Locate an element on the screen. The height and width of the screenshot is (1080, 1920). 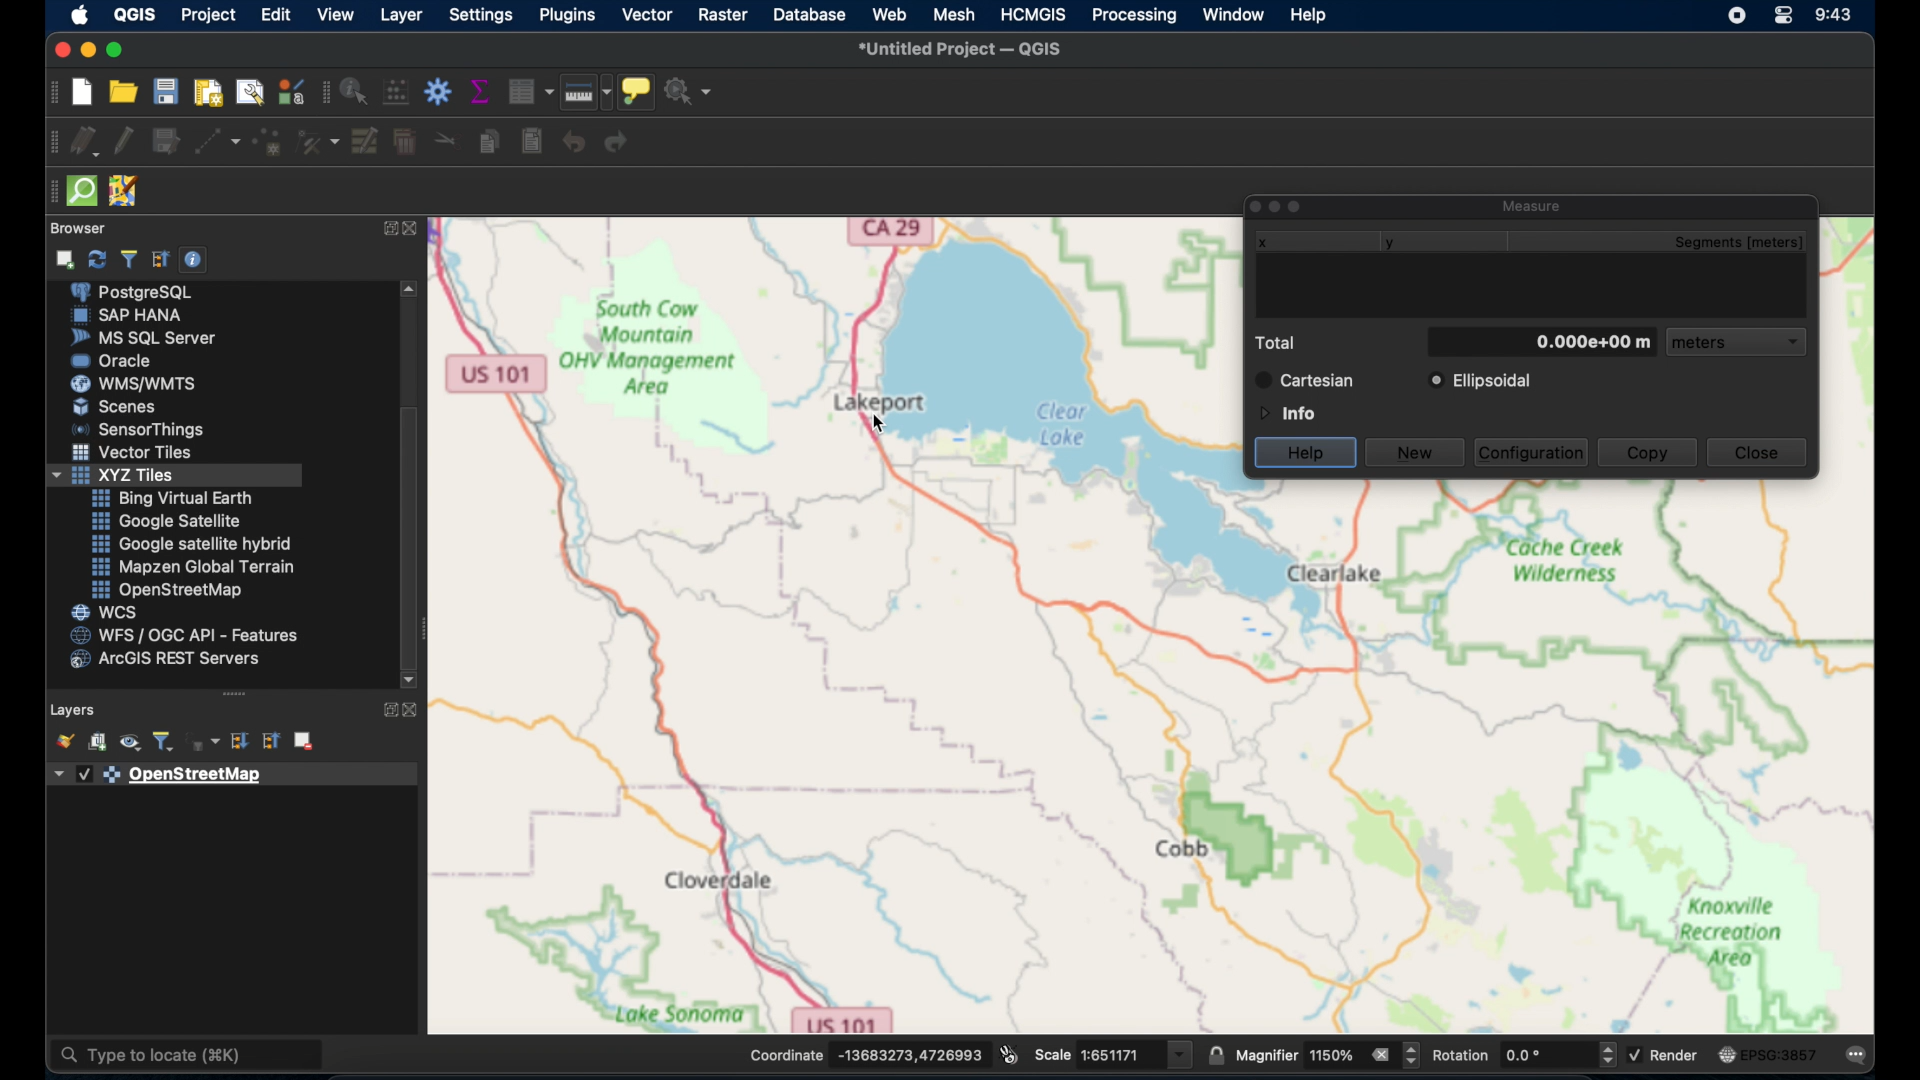
close is located at coordinates (418, 232).